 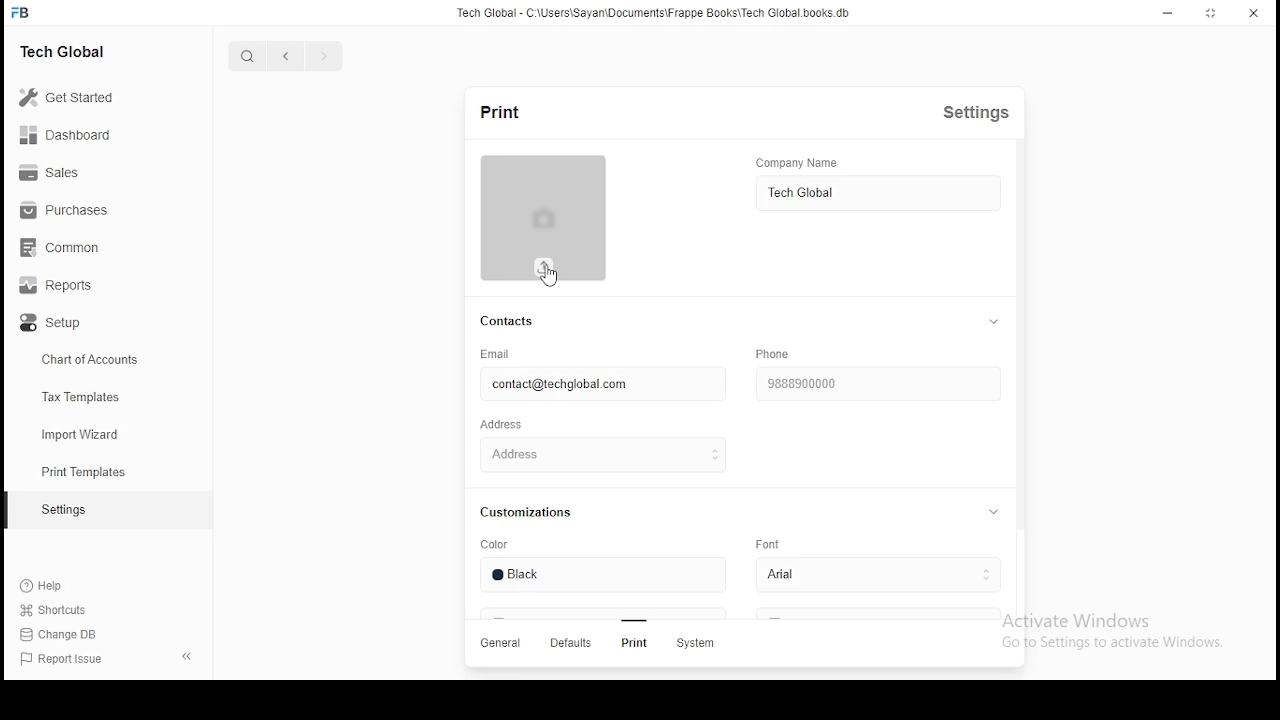 What do you see at coordinates (87, 472) in the screenshot?
I see `print templates ` at bounding box center [87, 472].